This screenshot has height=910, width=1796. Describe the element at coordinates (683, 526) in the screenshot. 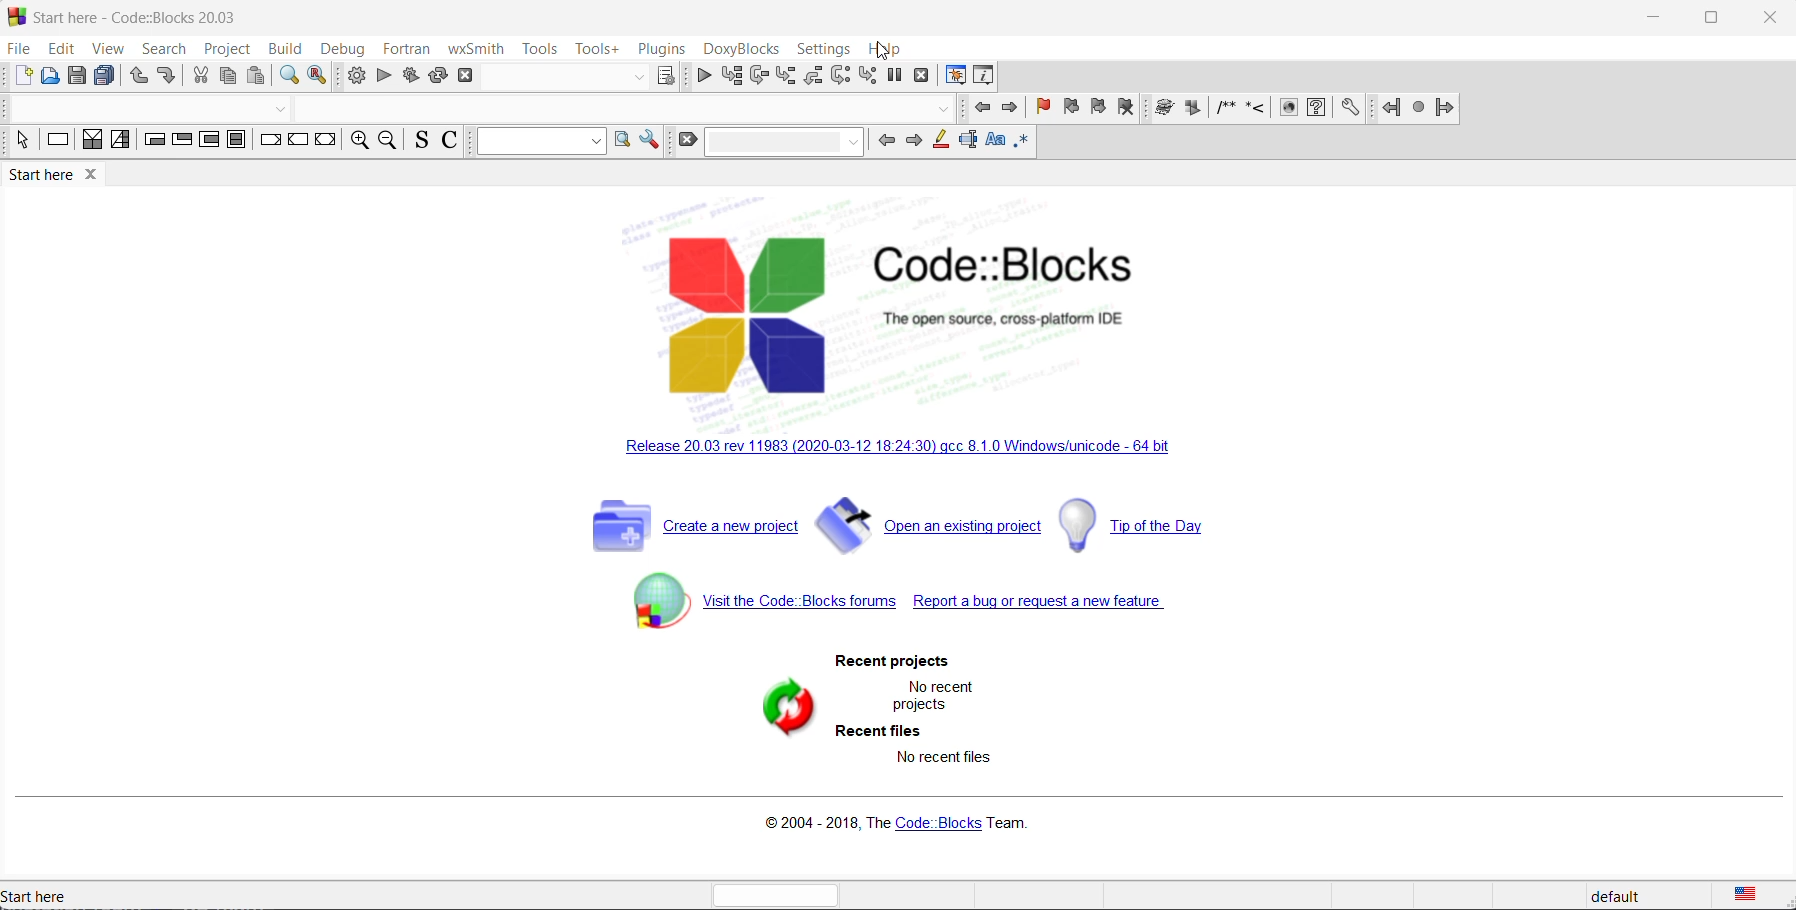

I see `create new project` at that location.